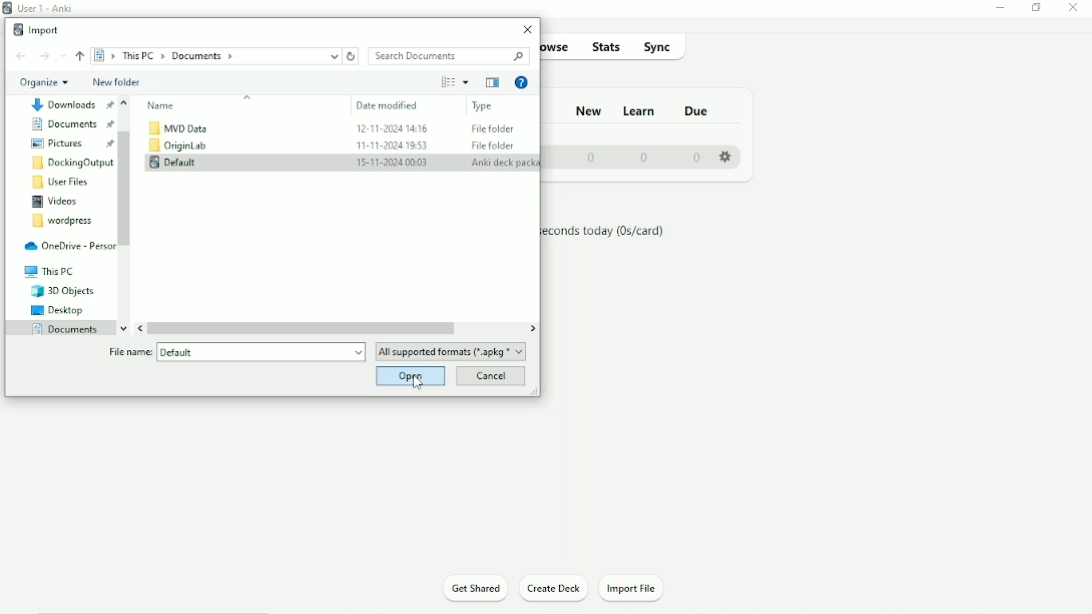  What do you see at coordinates (698, 157) in the screenshot?
I see `0` at bounding box center [698, 157].